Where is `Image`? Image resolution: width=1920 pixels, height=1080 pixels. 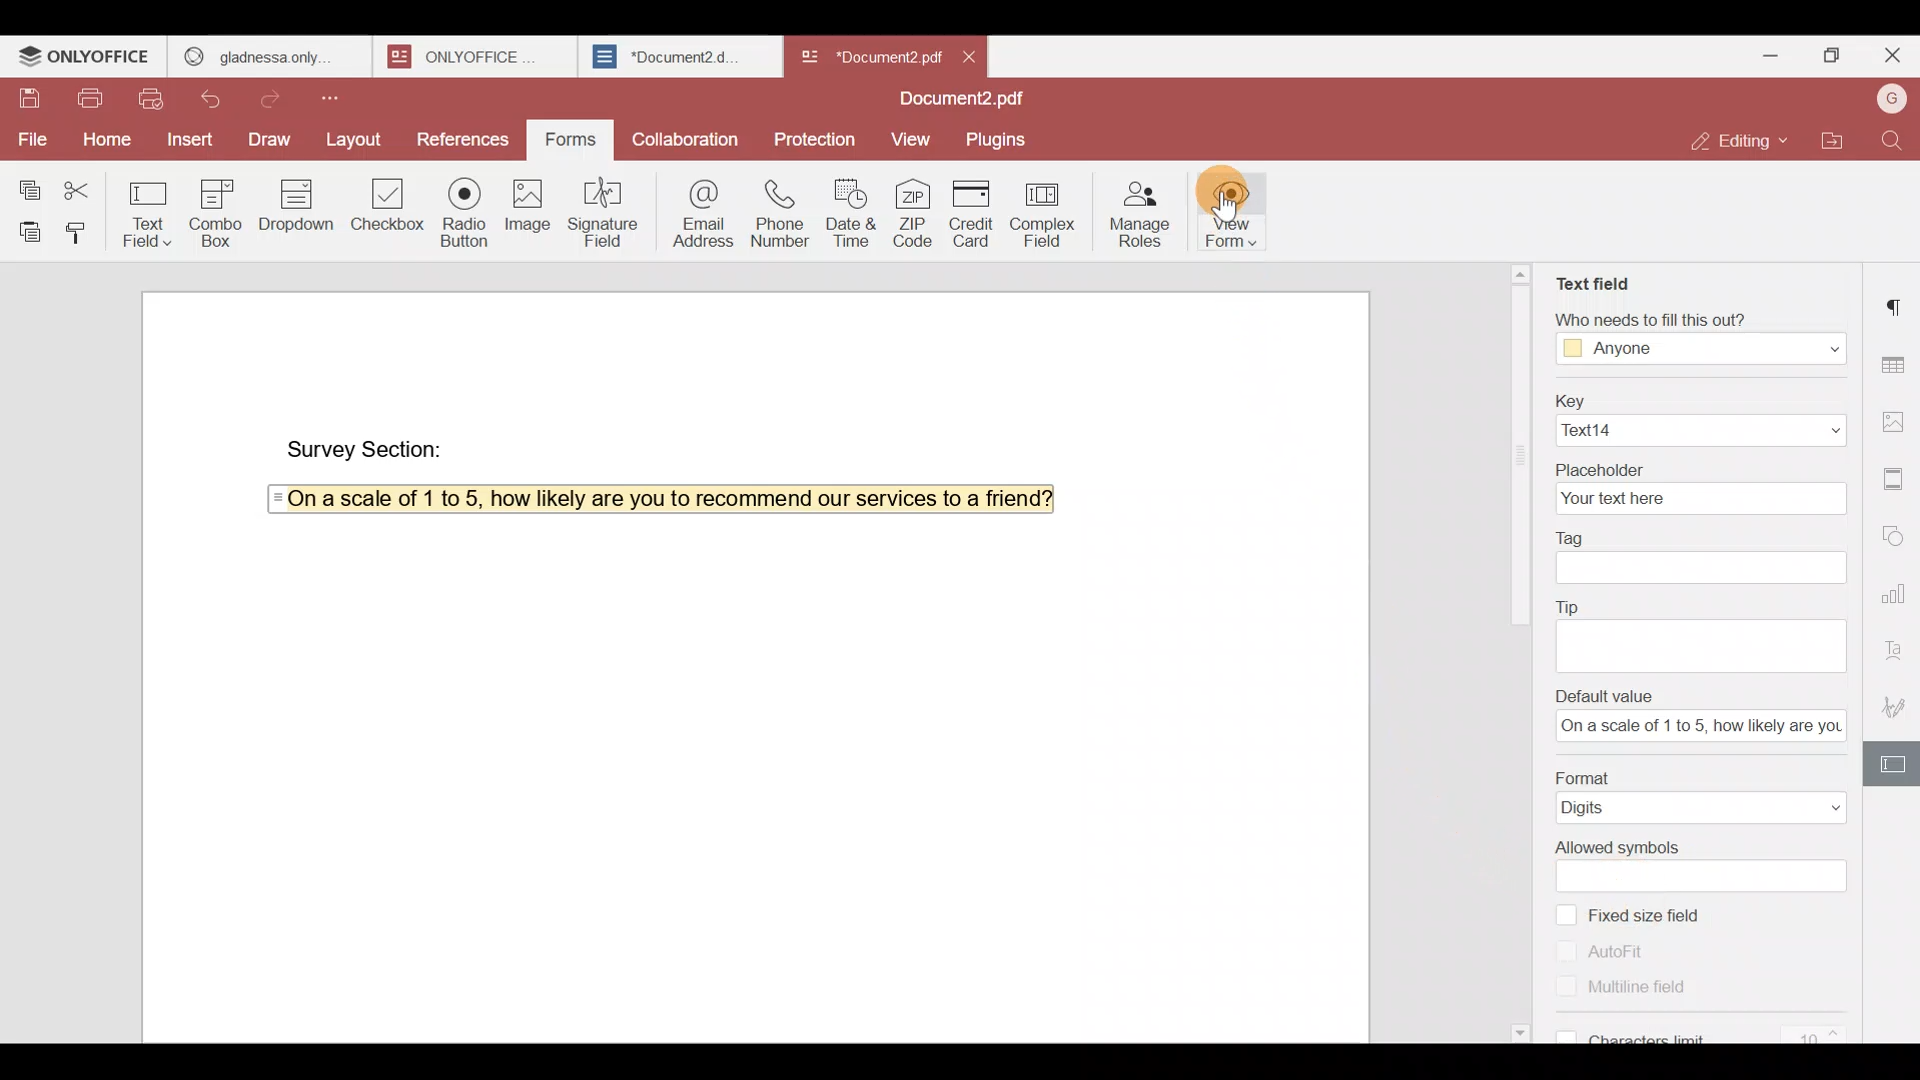 Image is located at coordinates (526, 209).